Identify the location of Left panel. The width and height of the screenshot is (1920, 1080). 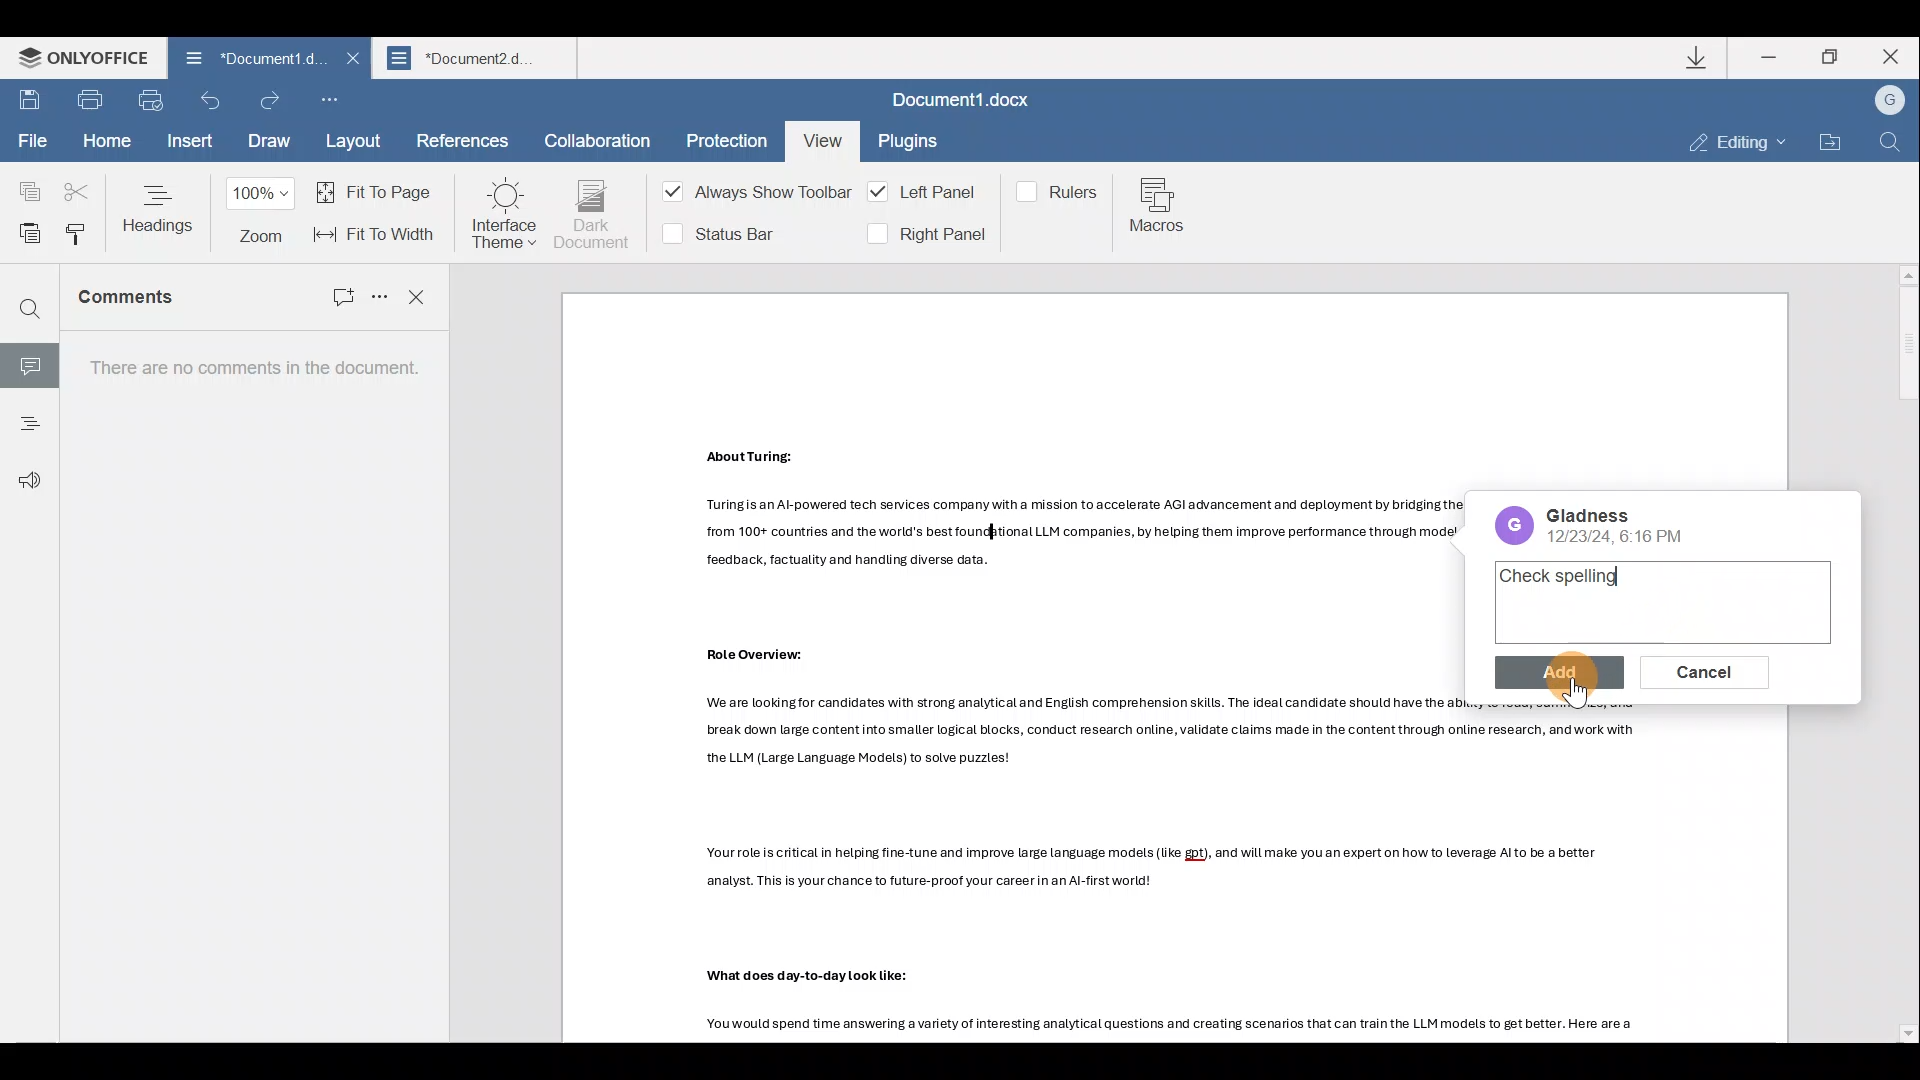
(926, 192).